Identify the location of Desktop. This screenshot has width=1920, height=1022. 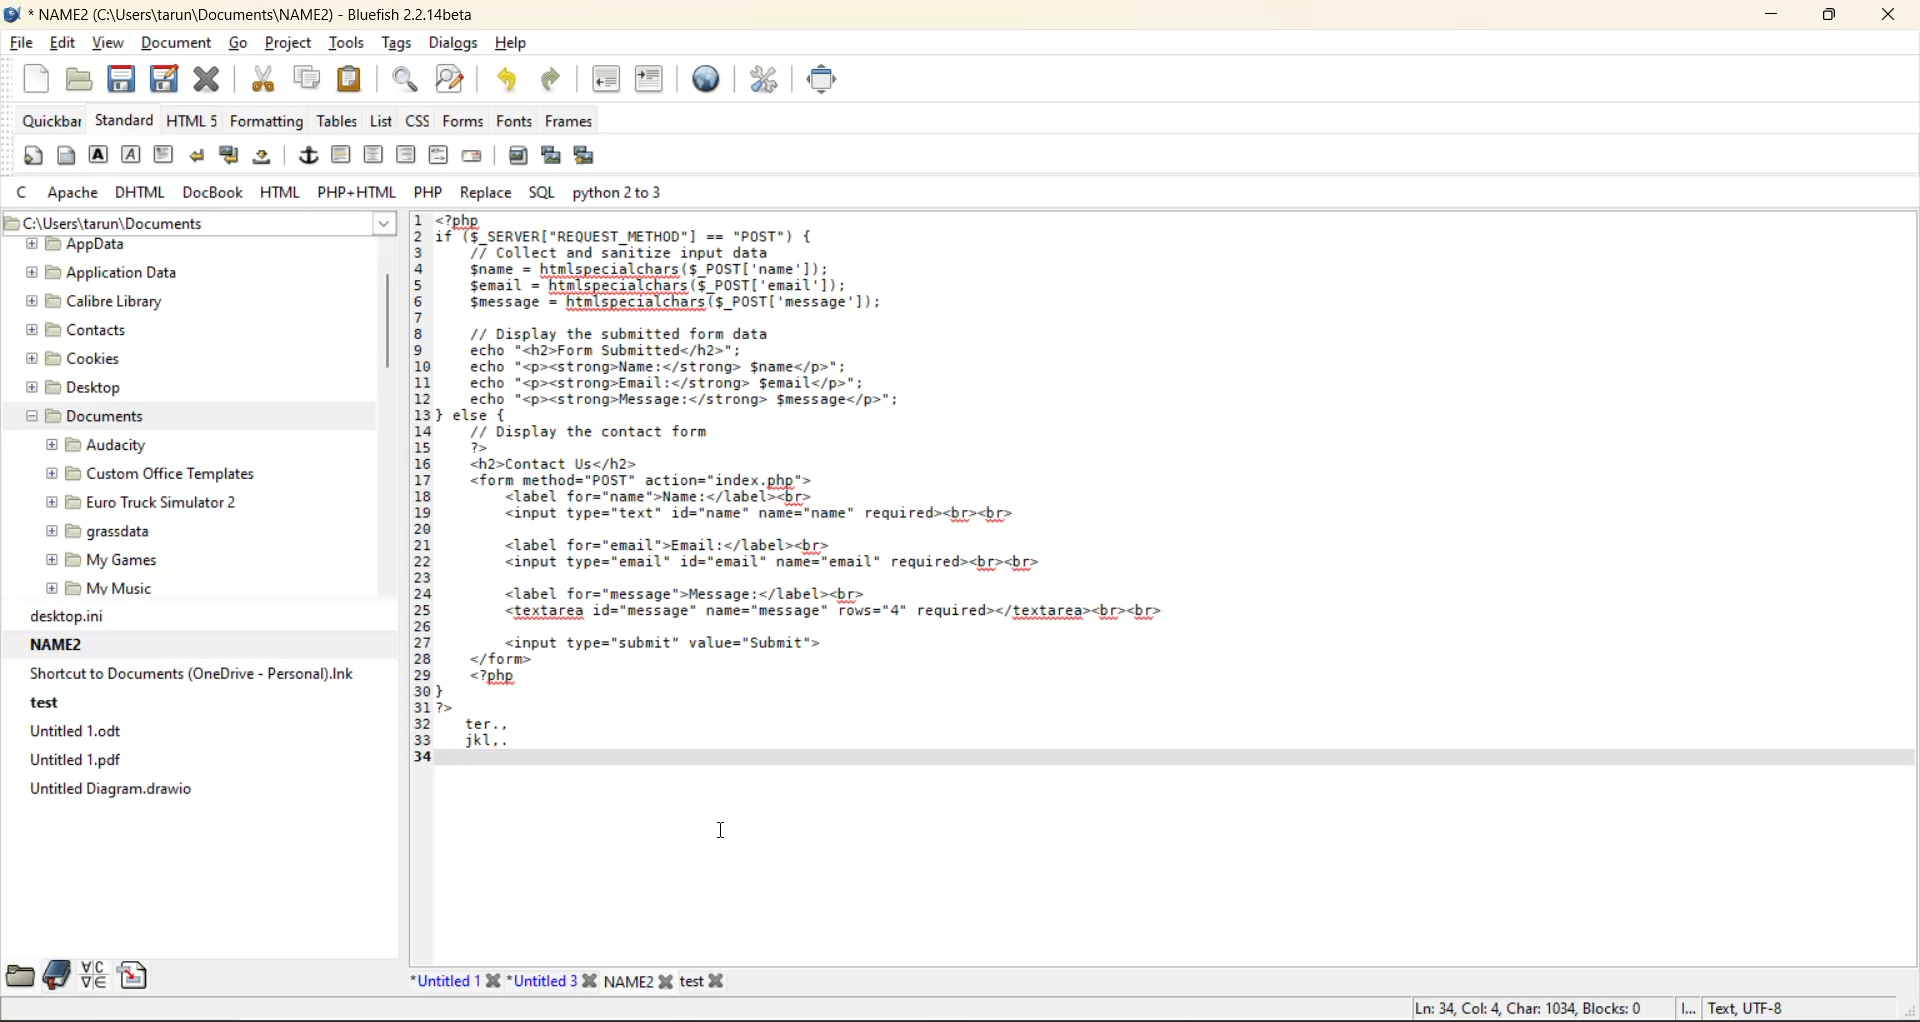
(73, 390).